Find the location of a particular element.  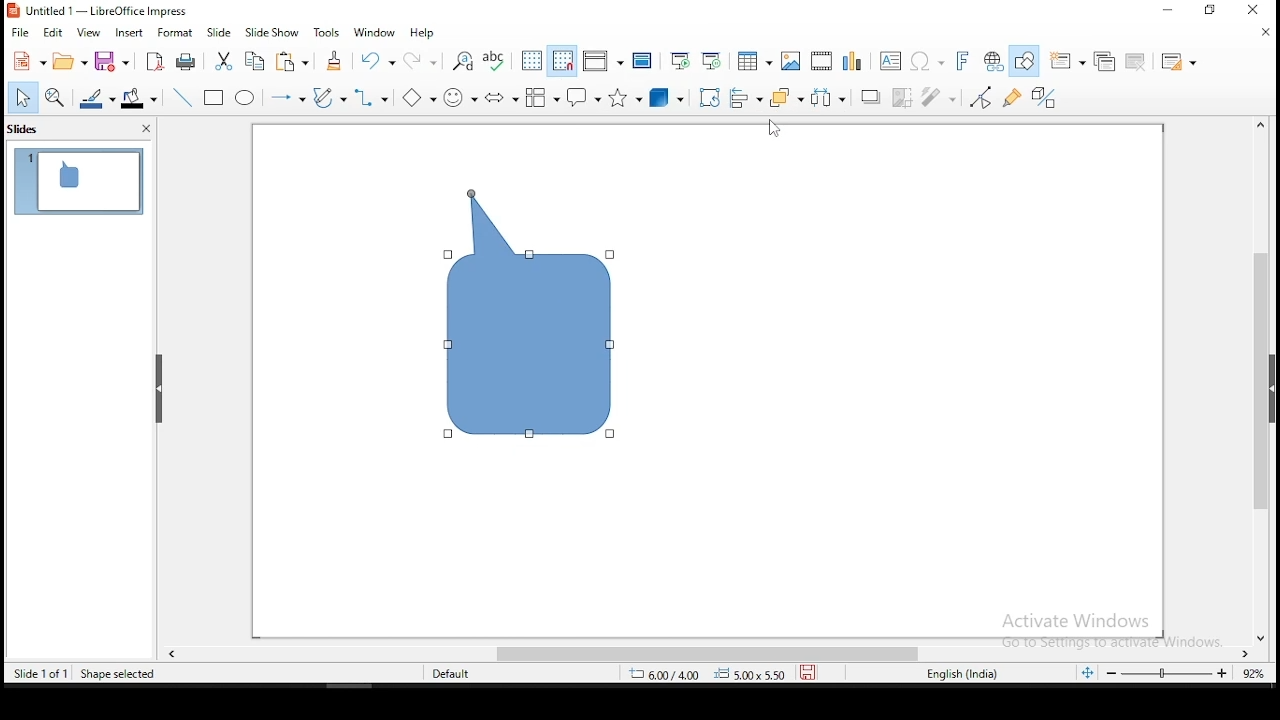

icon and file name is located at coordinates (102, 10).